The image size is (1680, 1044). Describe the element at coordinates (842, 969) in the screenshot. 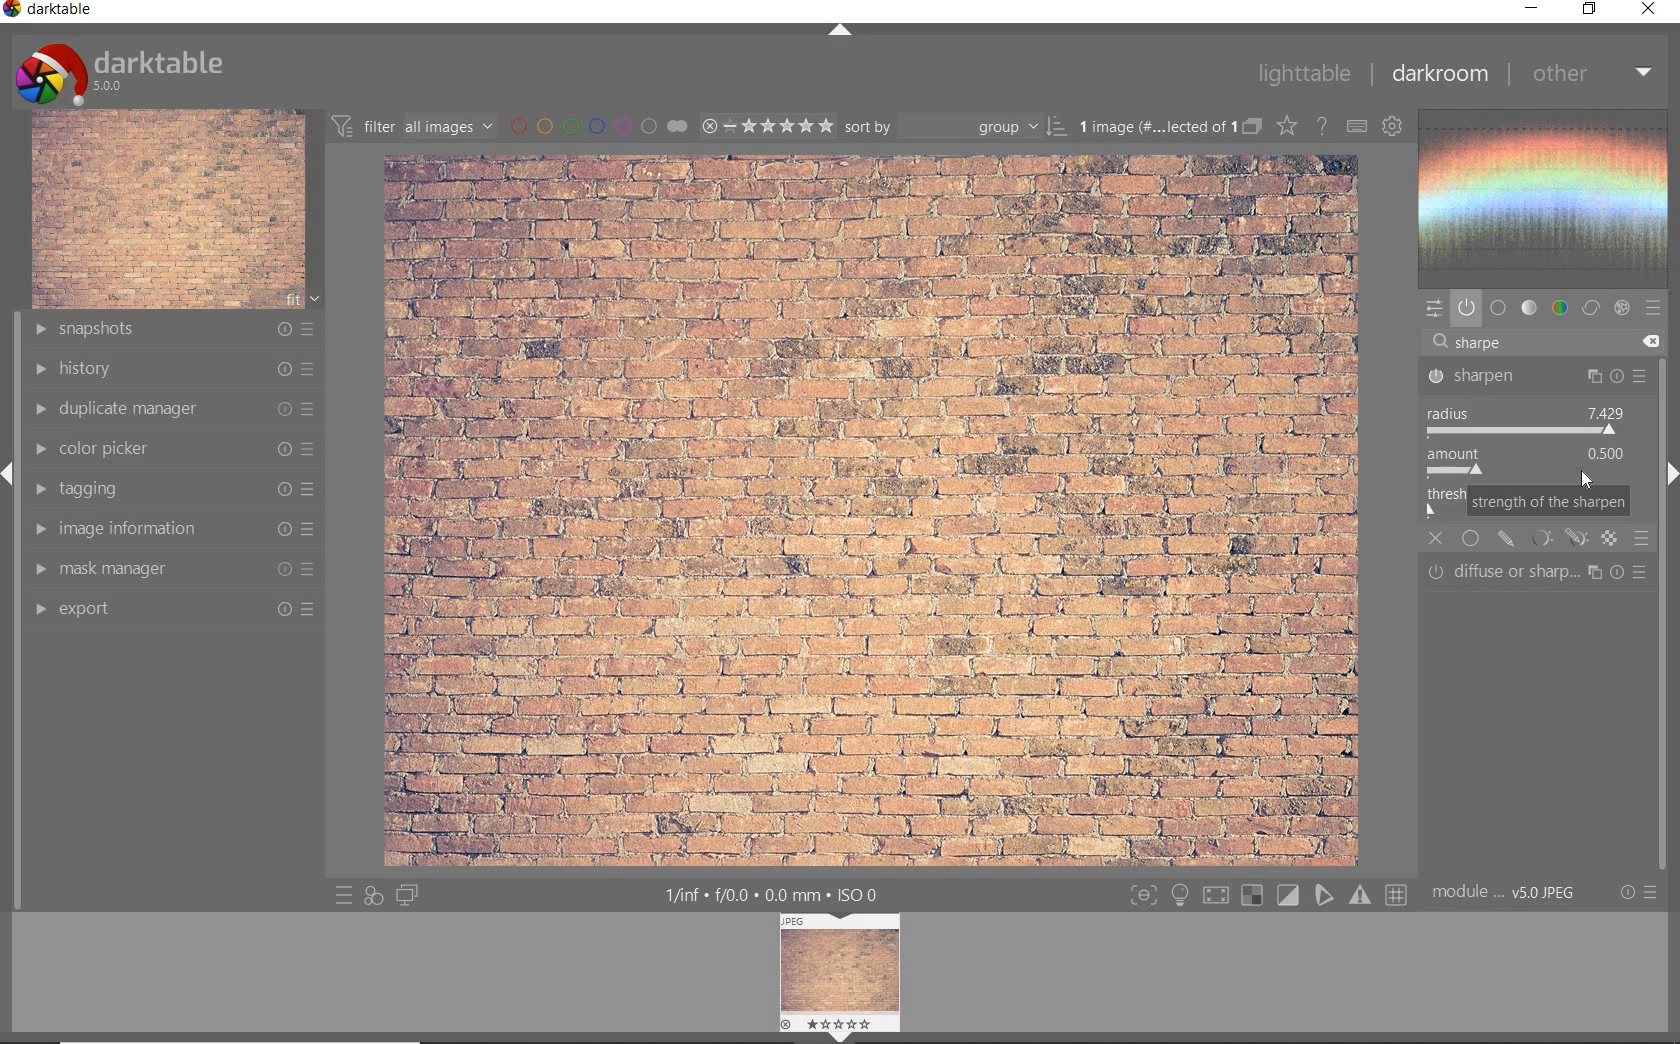

I see `image preview` at that location.